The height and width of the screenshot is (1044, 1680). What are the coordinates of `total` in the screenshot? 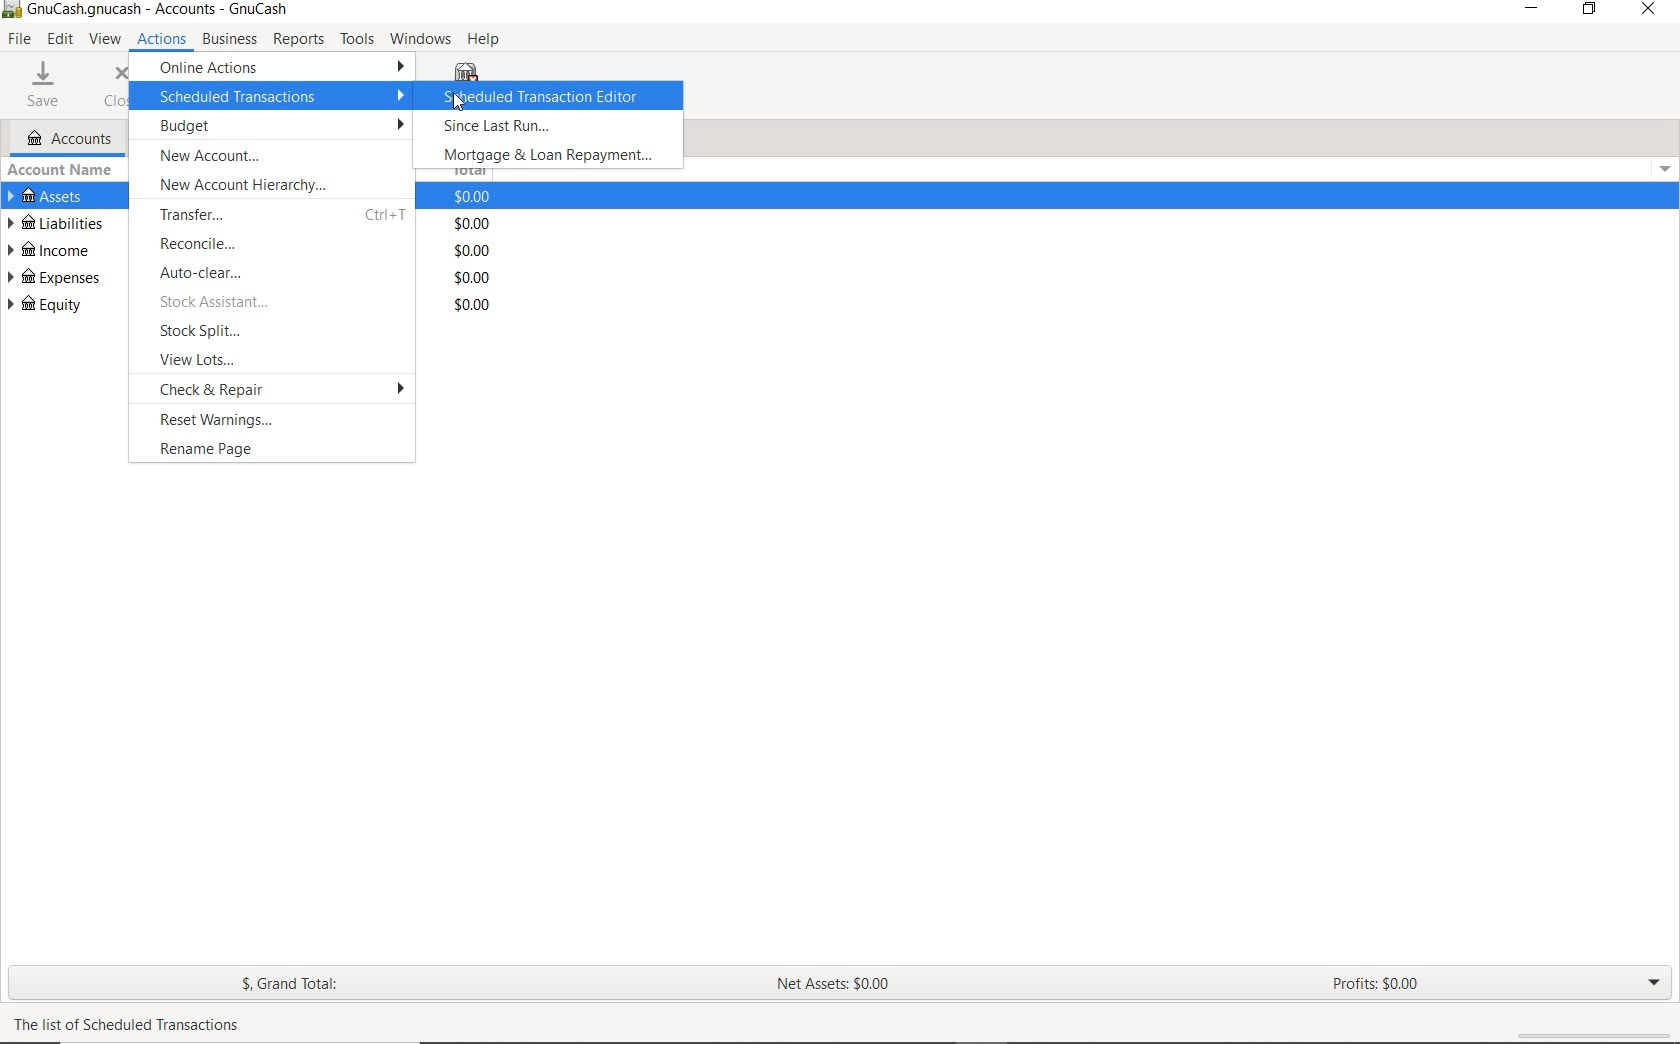 It's located at (473, 249).